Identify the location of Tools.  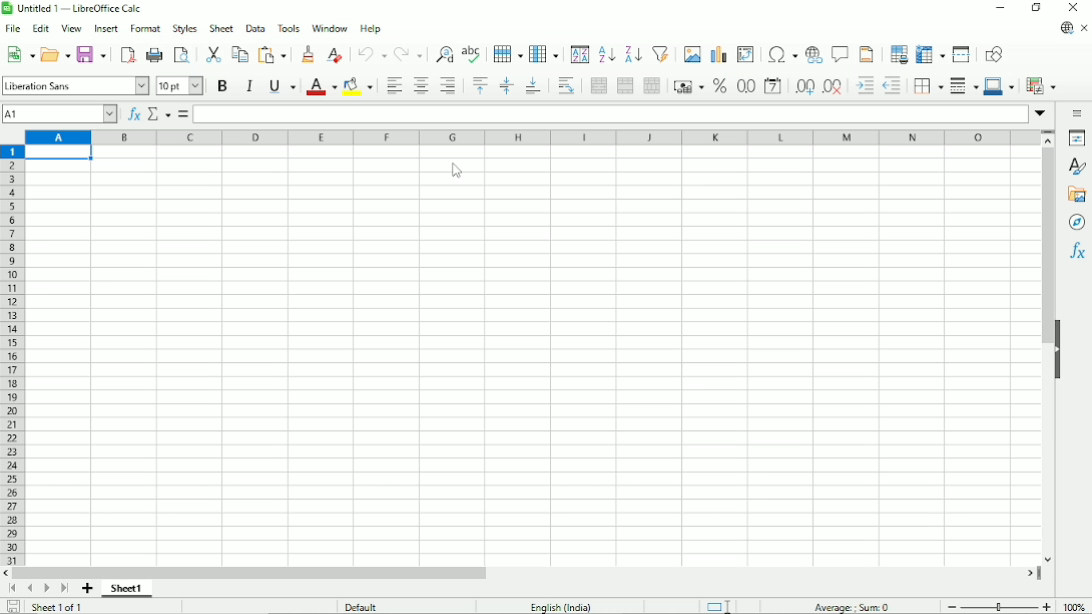
(290, 28).